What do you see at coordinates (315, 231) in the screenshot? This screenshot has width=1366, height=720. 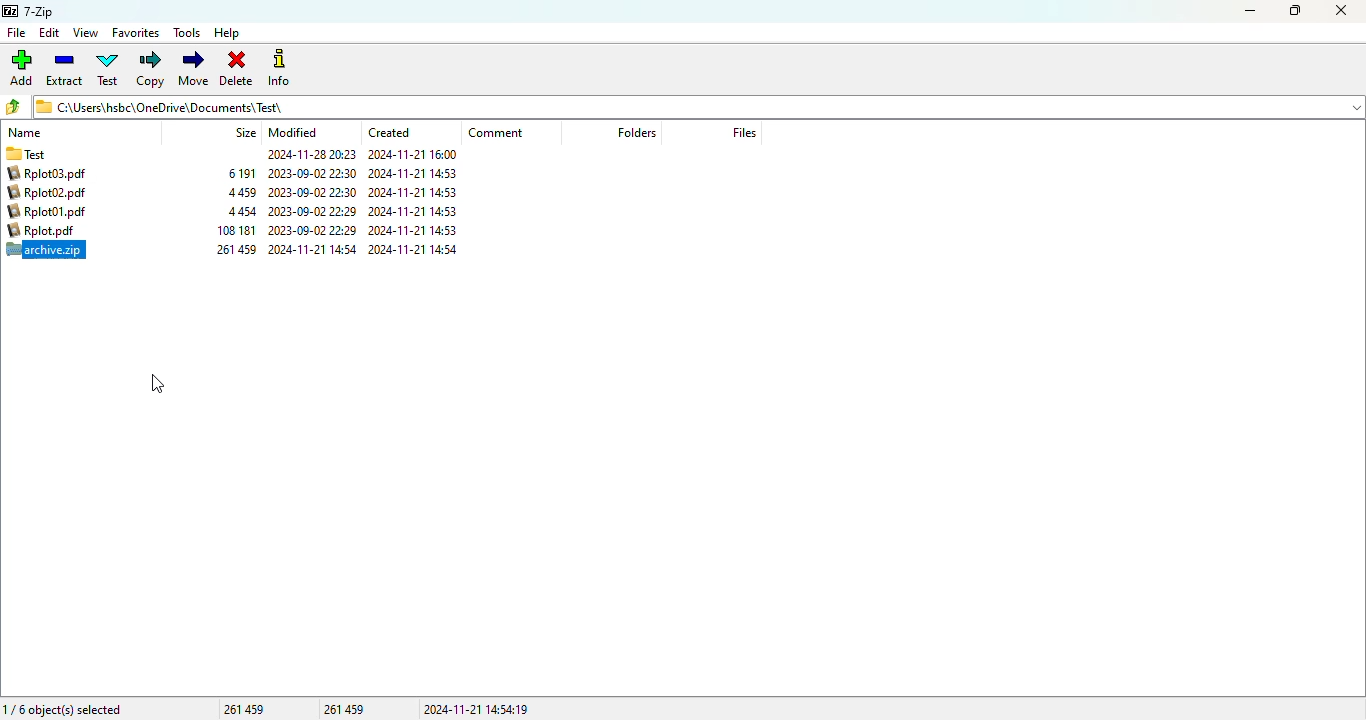 I see `2023-09-02 22:29` at bounding box center [315, 231].